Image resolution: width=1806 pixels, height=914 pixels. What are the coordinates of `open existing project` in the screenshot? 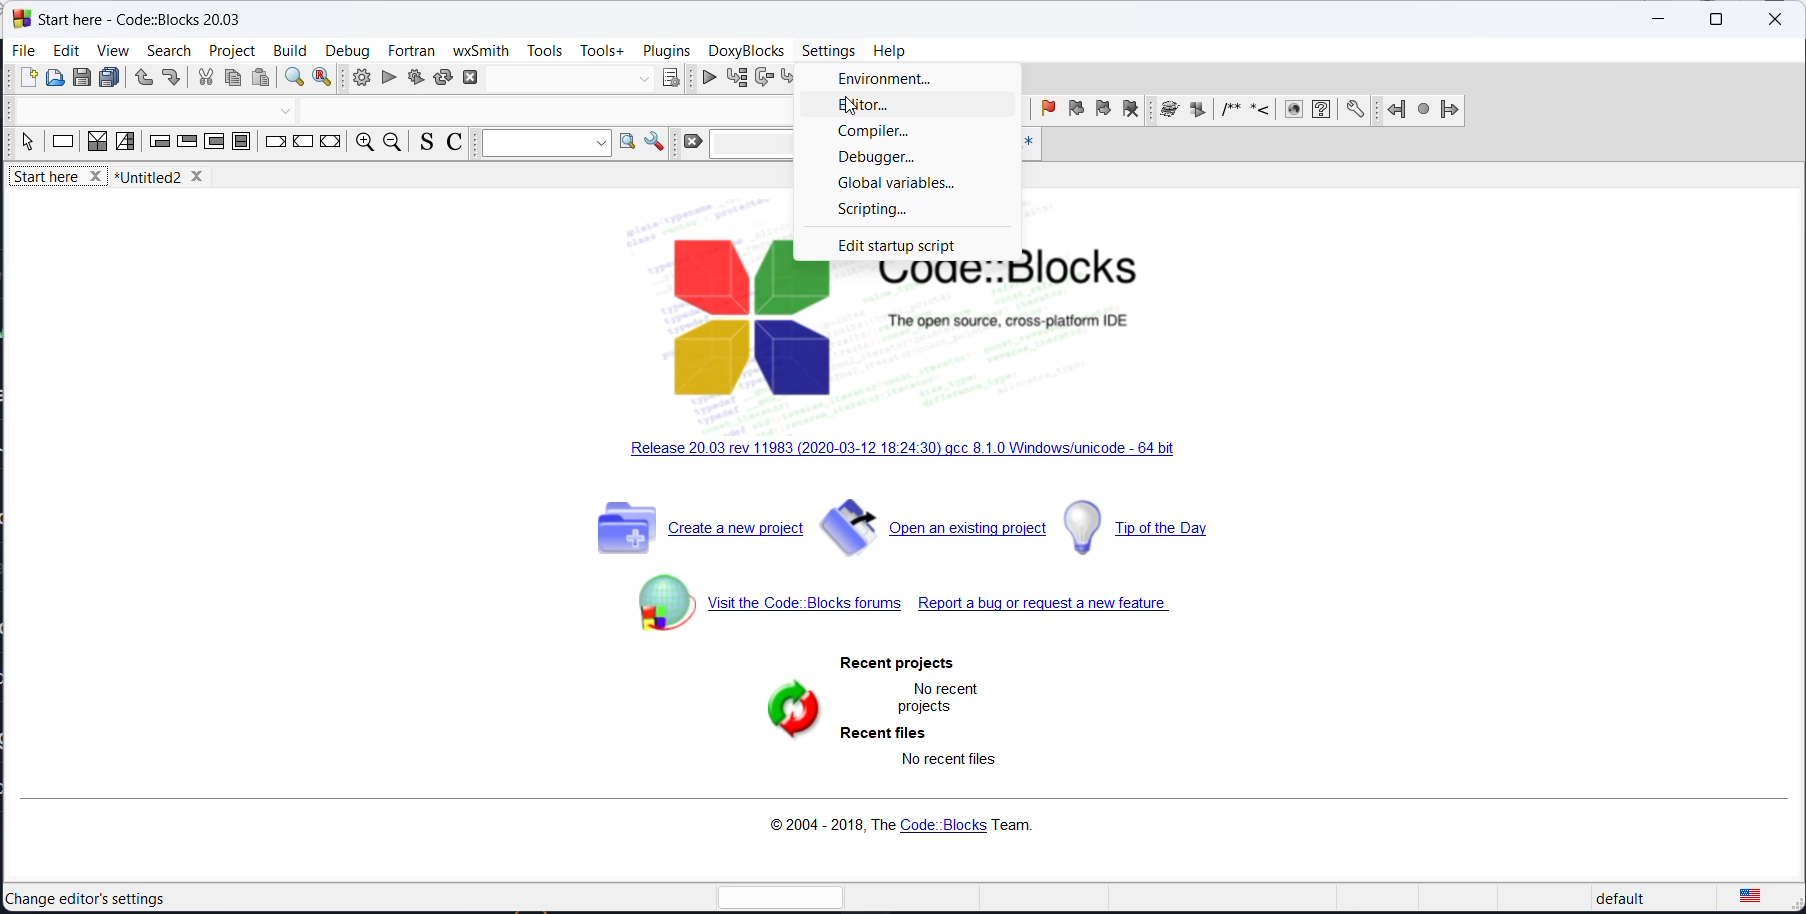 It's located at (934, 533).